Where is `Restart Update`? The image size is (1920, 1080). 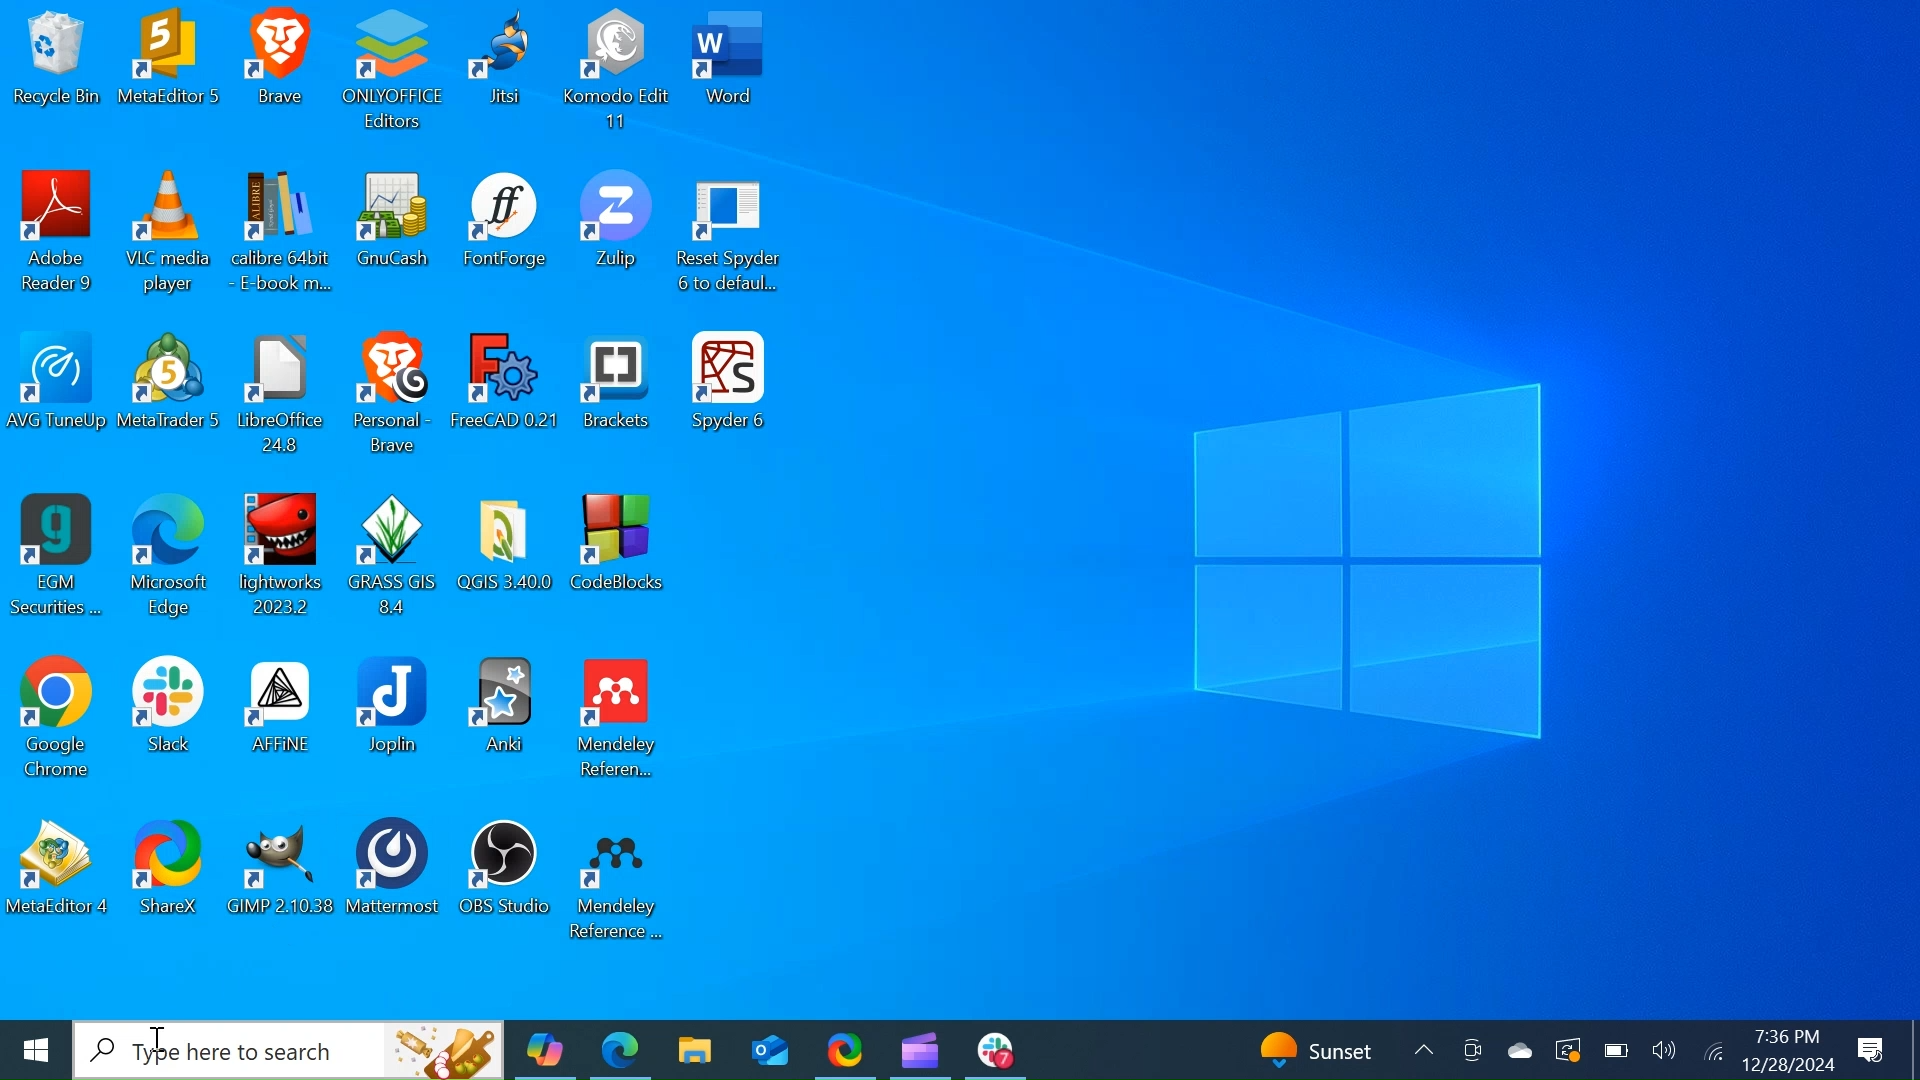 Restart Update is located at coordinates (1567, 1051).